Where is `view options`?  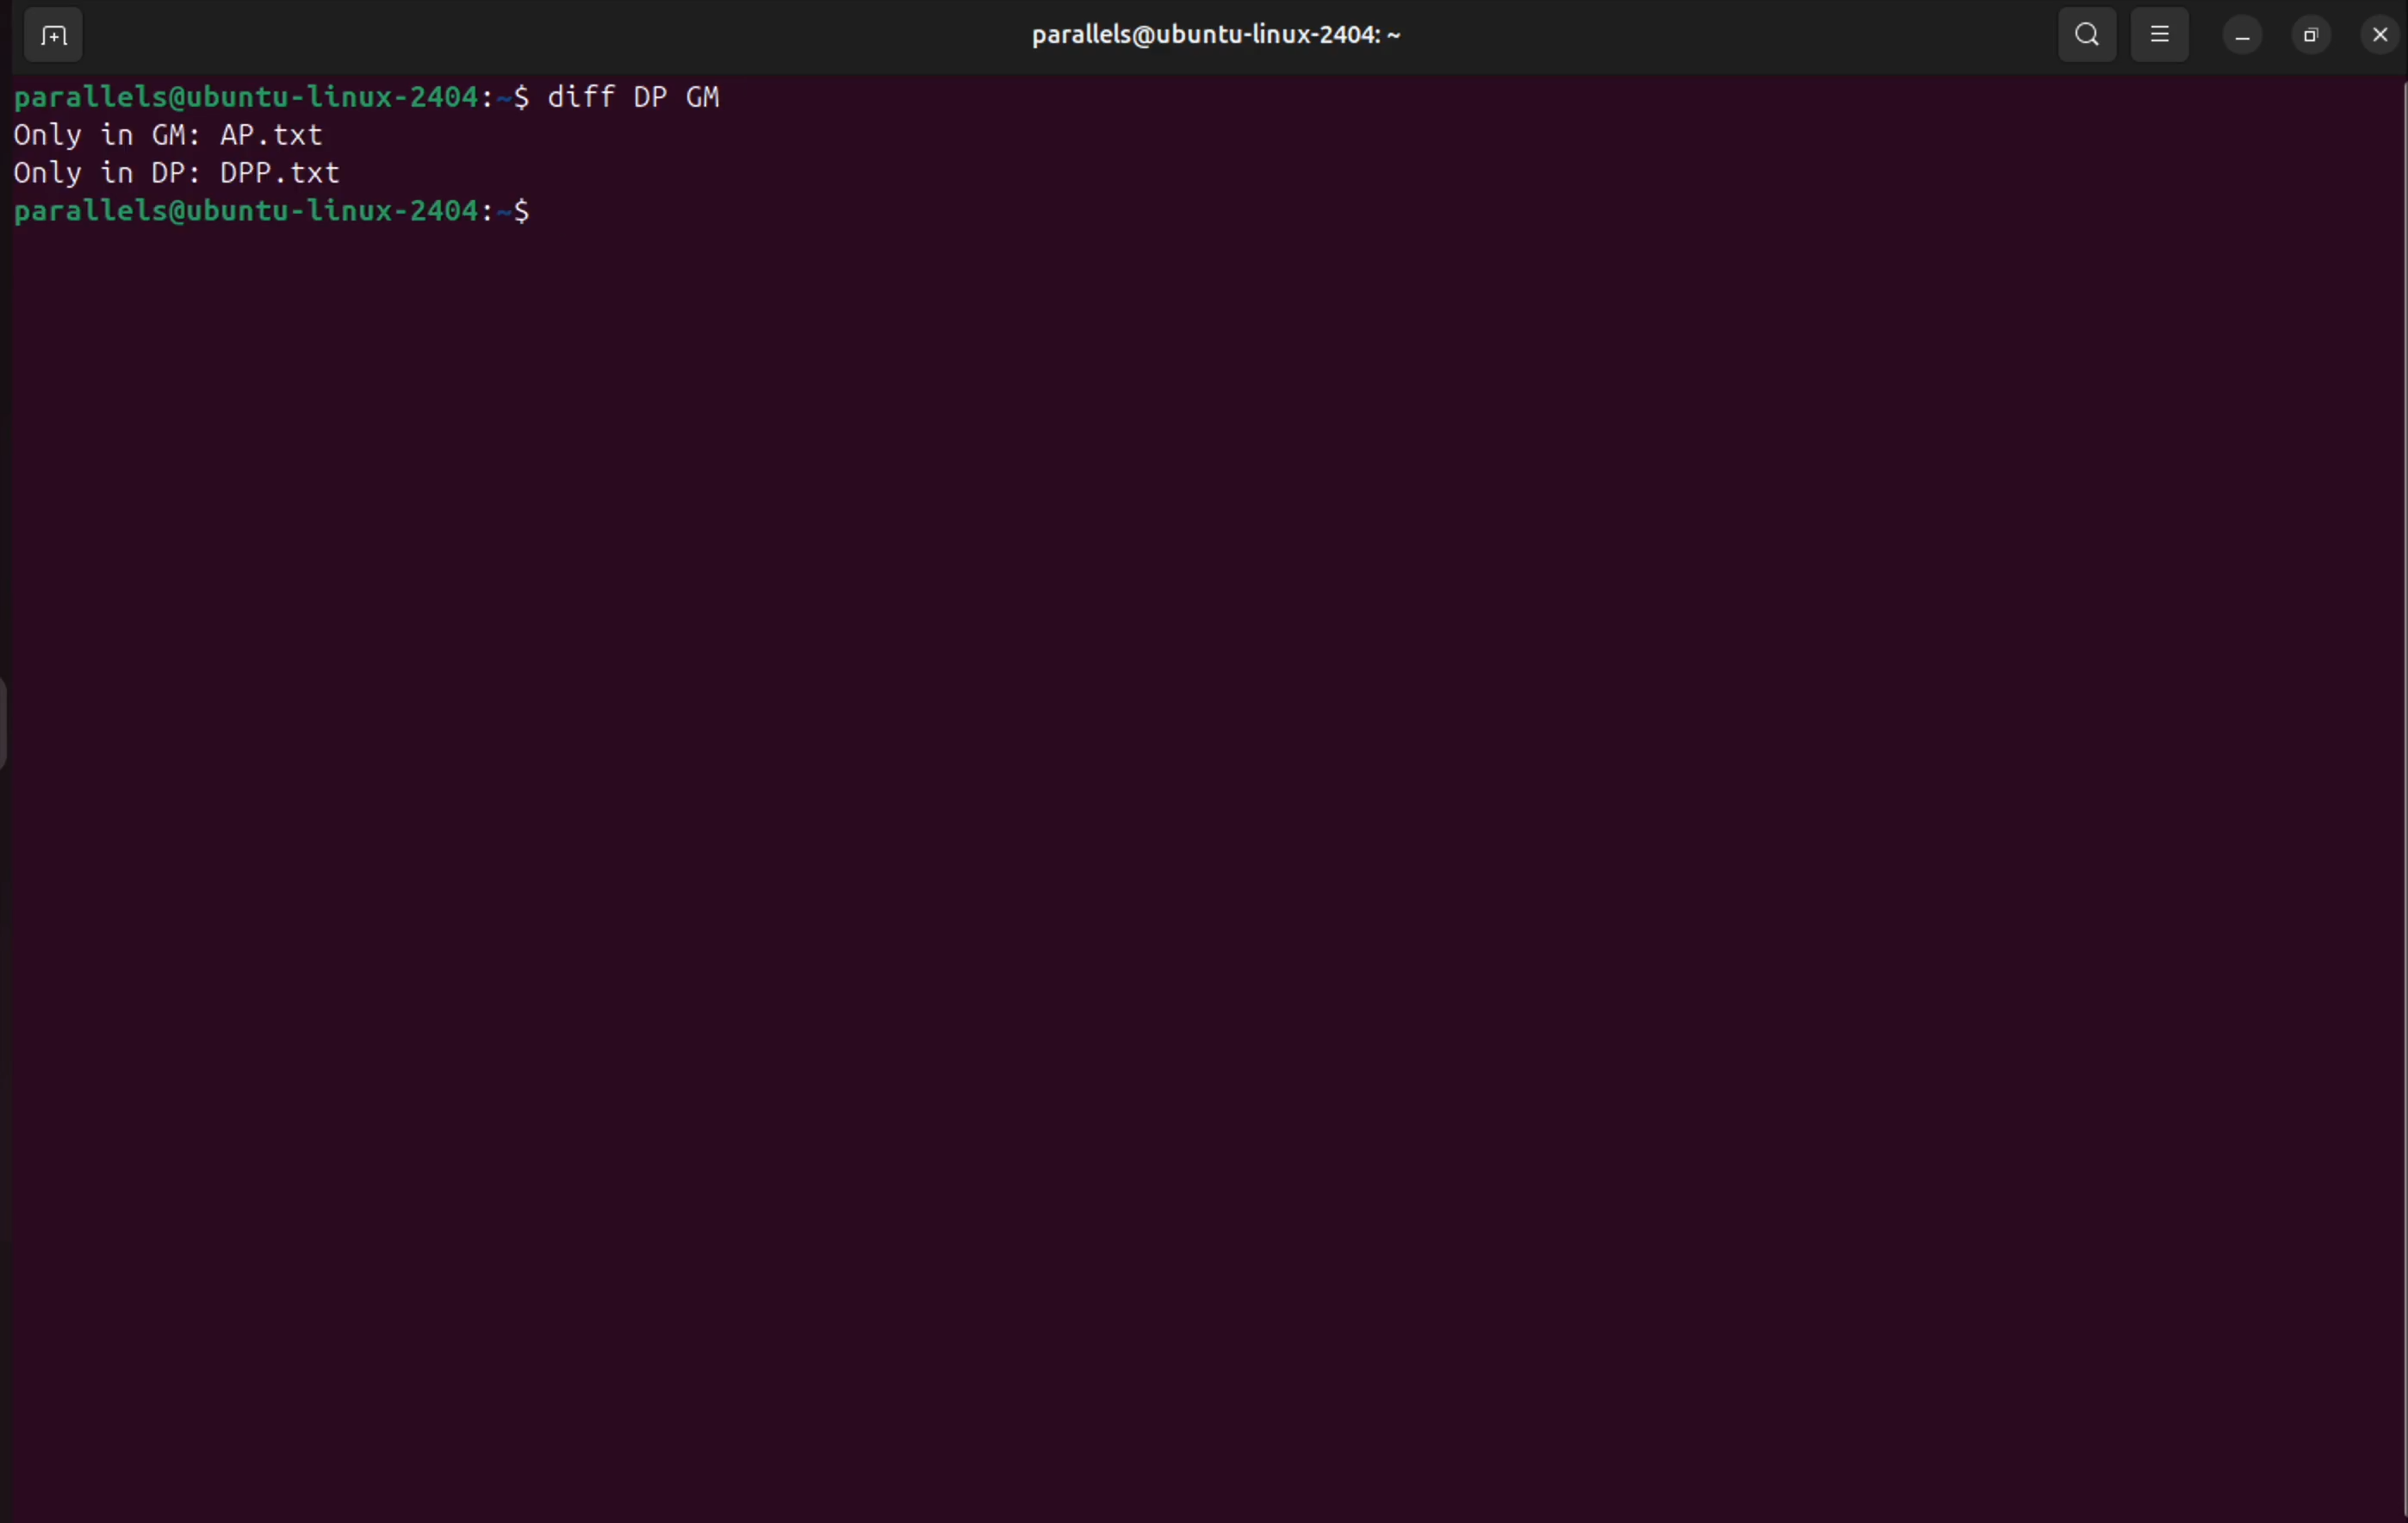
view options is located at coordinates (2166, 35).